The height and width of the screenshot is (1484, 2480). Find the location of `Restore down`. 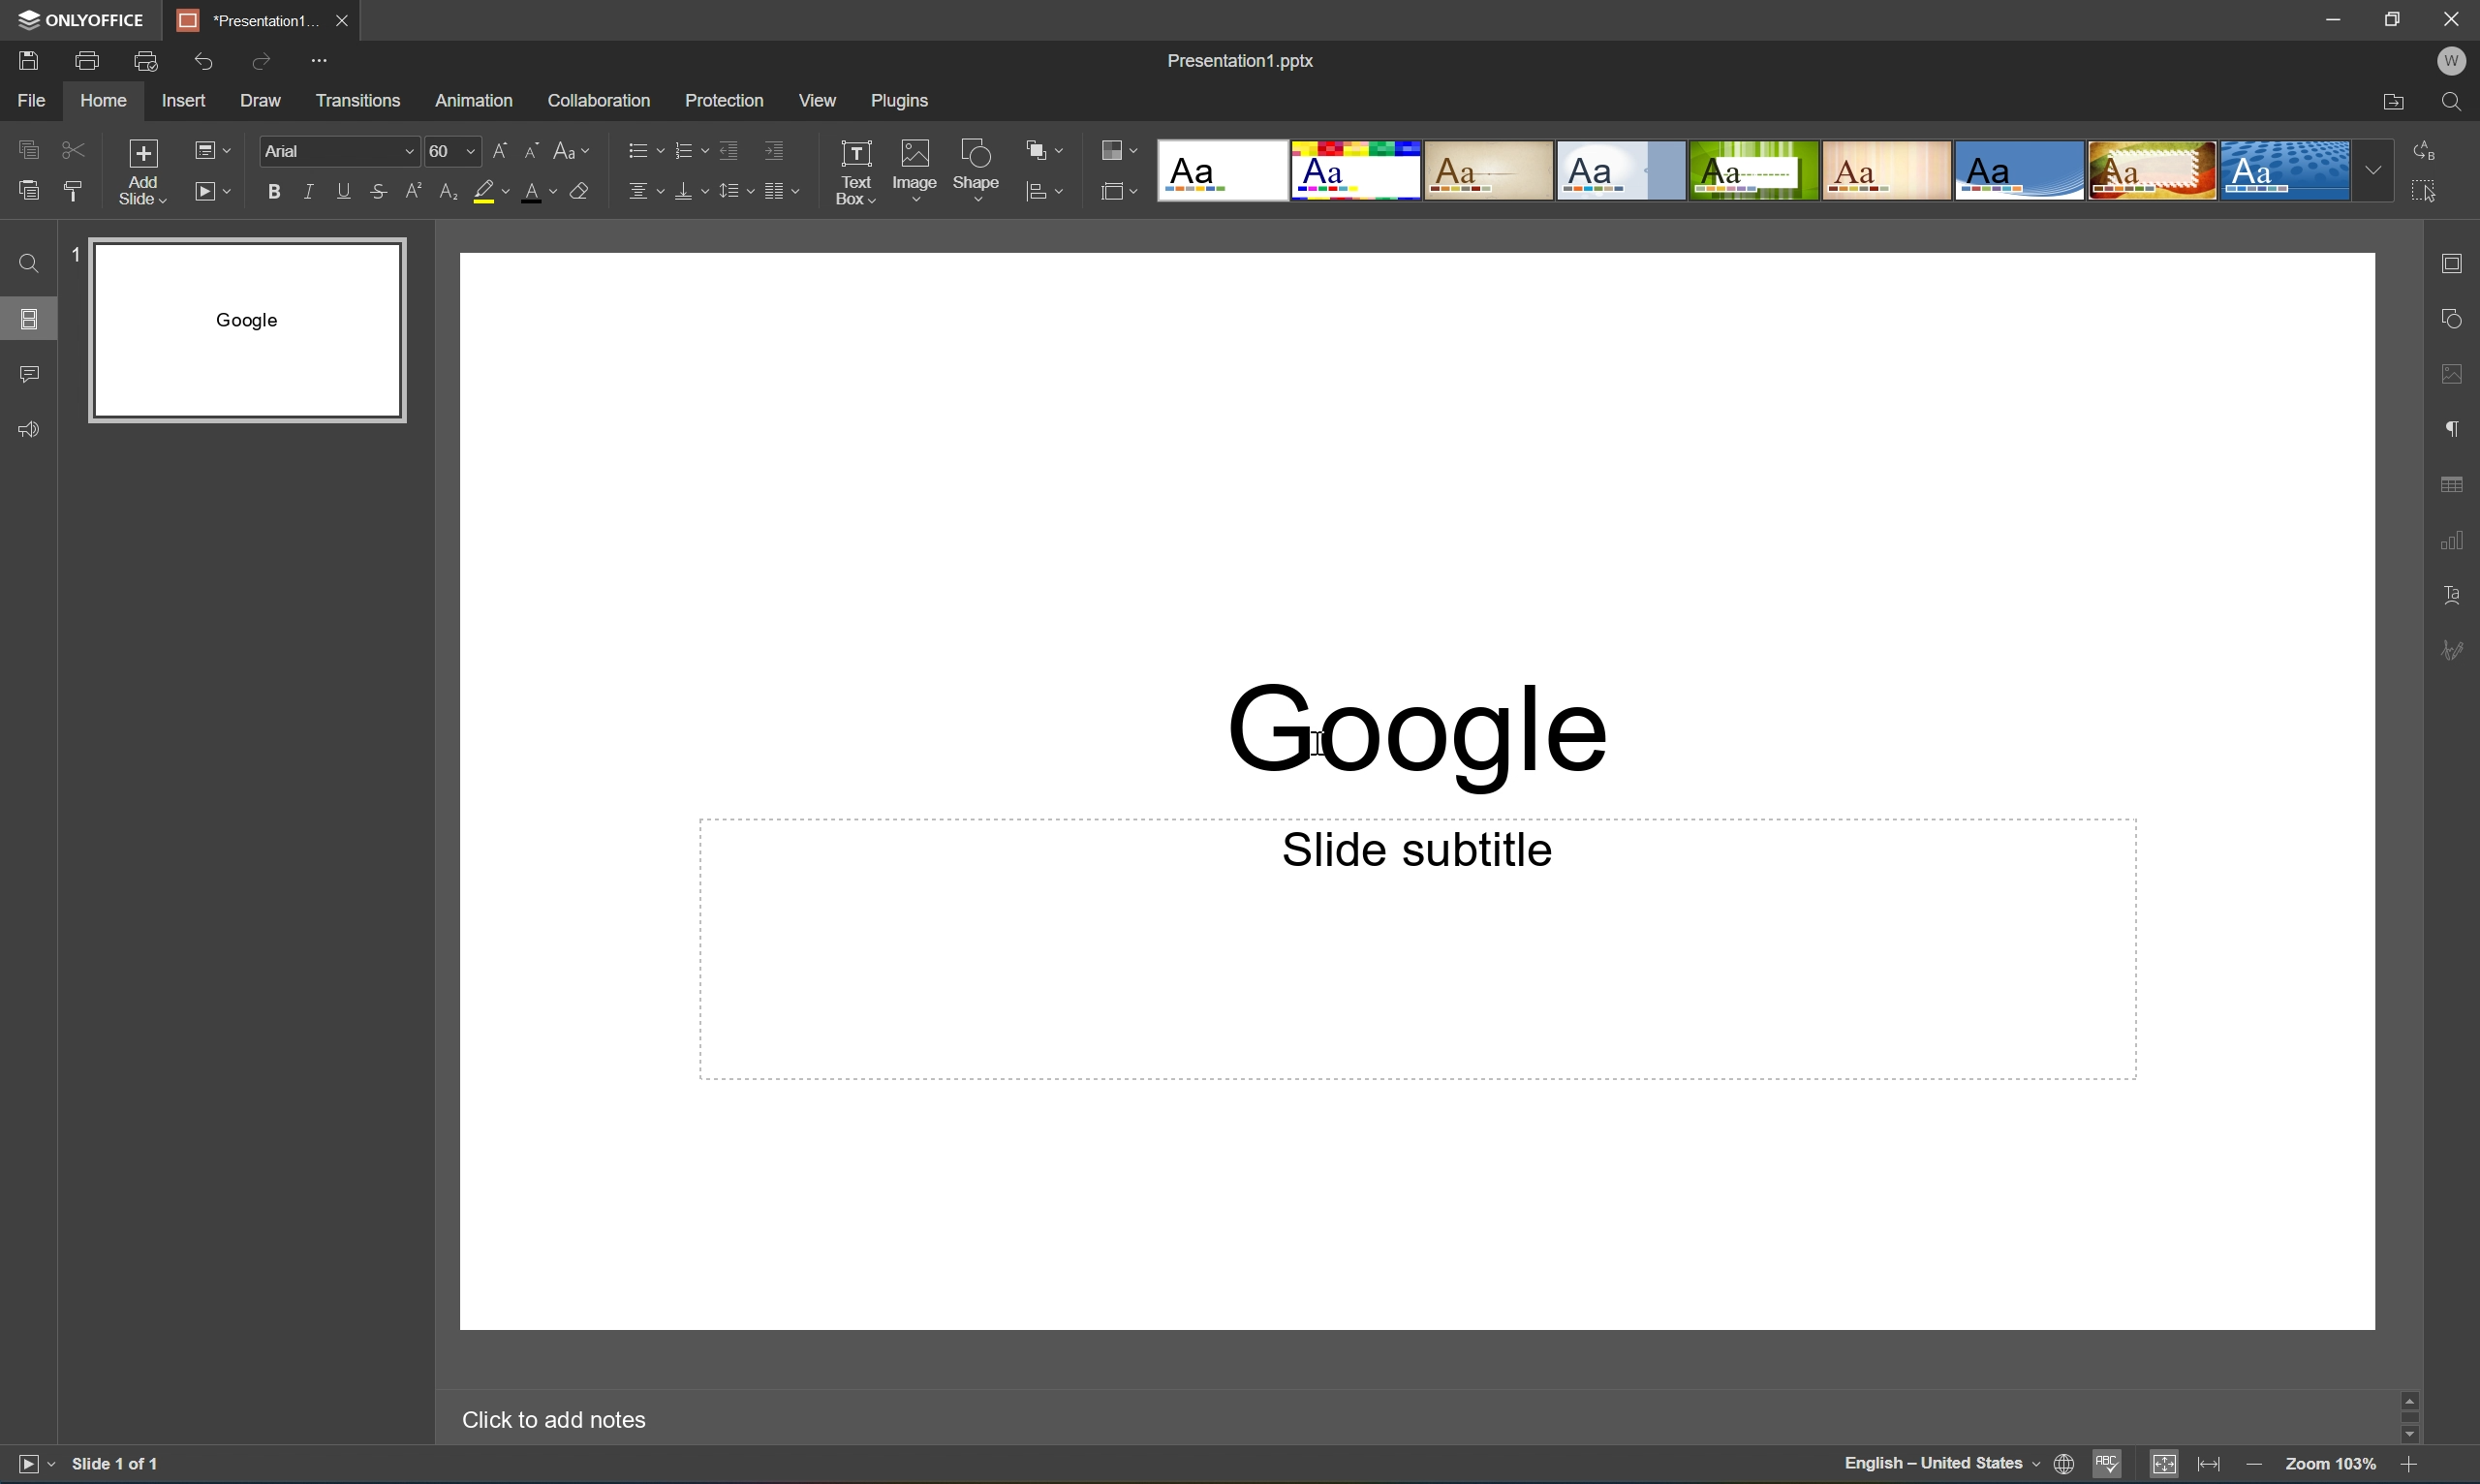

Restore down is located at coordinates (2397, 17).